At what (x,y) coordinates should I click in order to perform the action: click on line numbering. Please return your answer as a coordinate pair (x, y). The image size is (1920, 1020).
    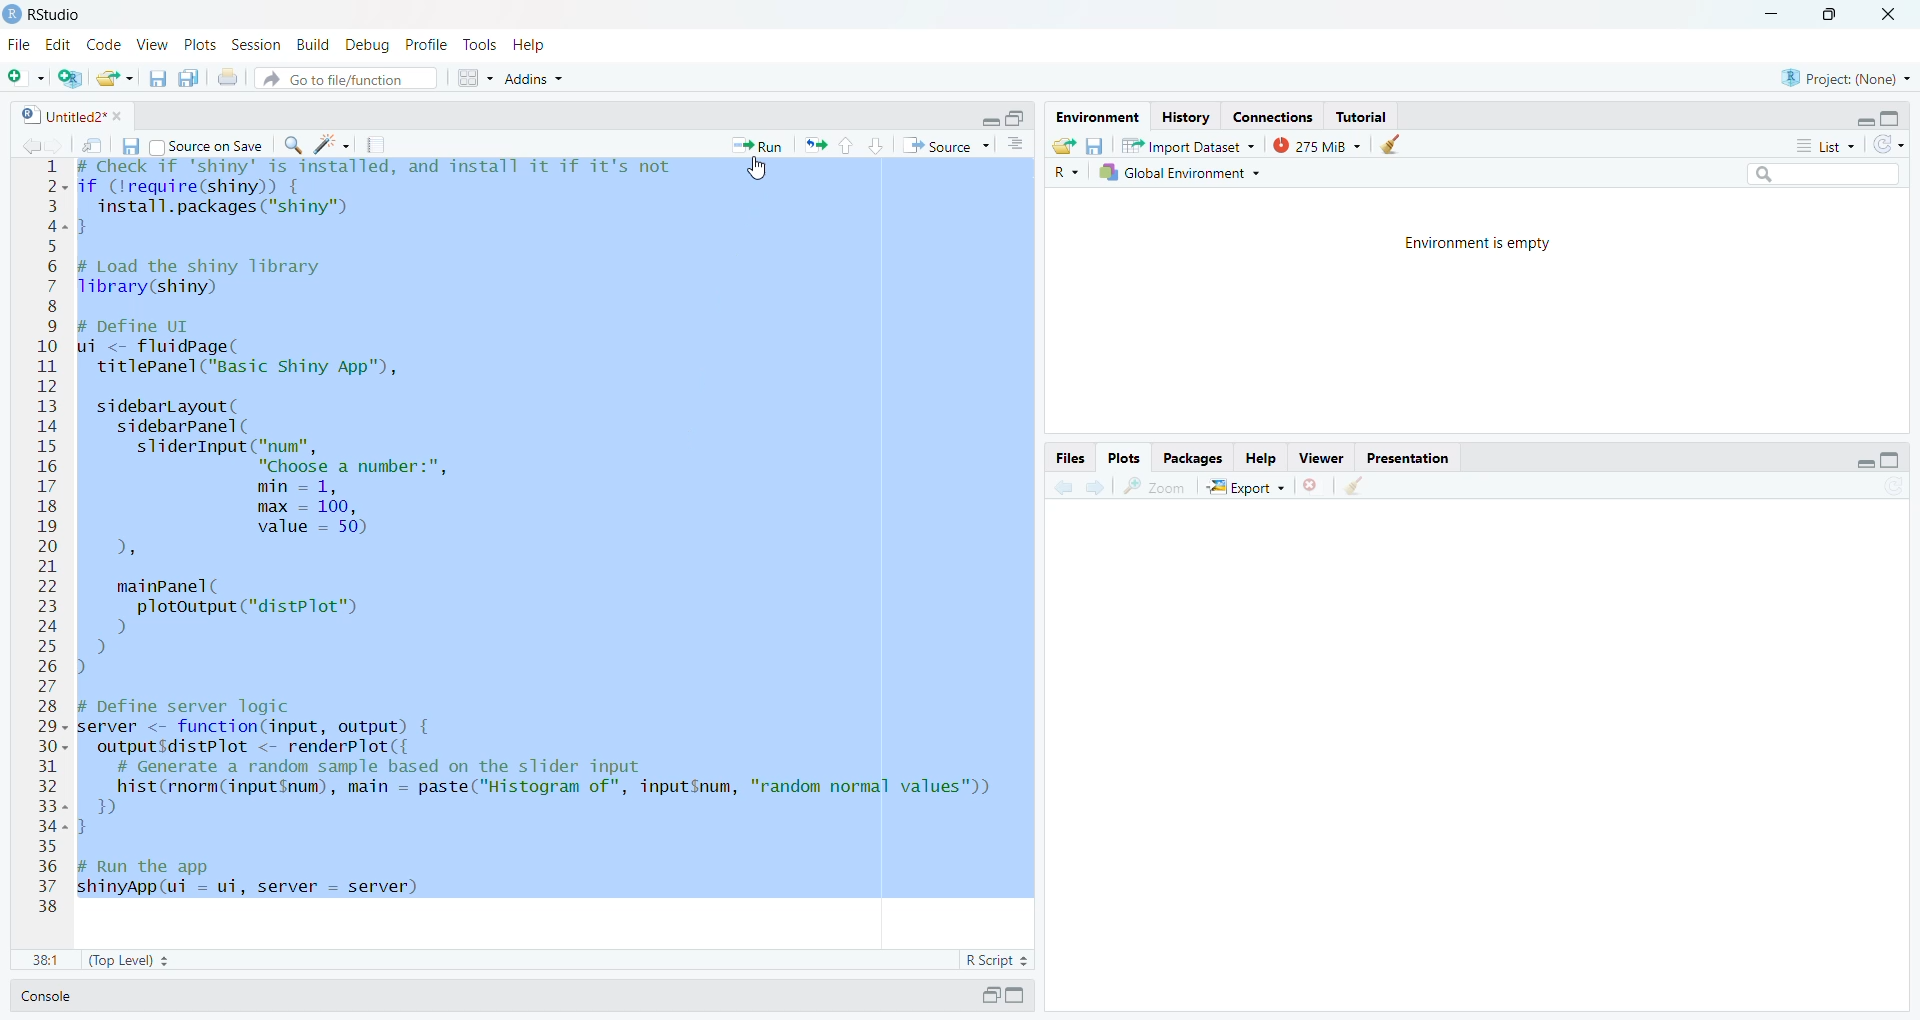
    Looking at the image, I should click on (50, 536).